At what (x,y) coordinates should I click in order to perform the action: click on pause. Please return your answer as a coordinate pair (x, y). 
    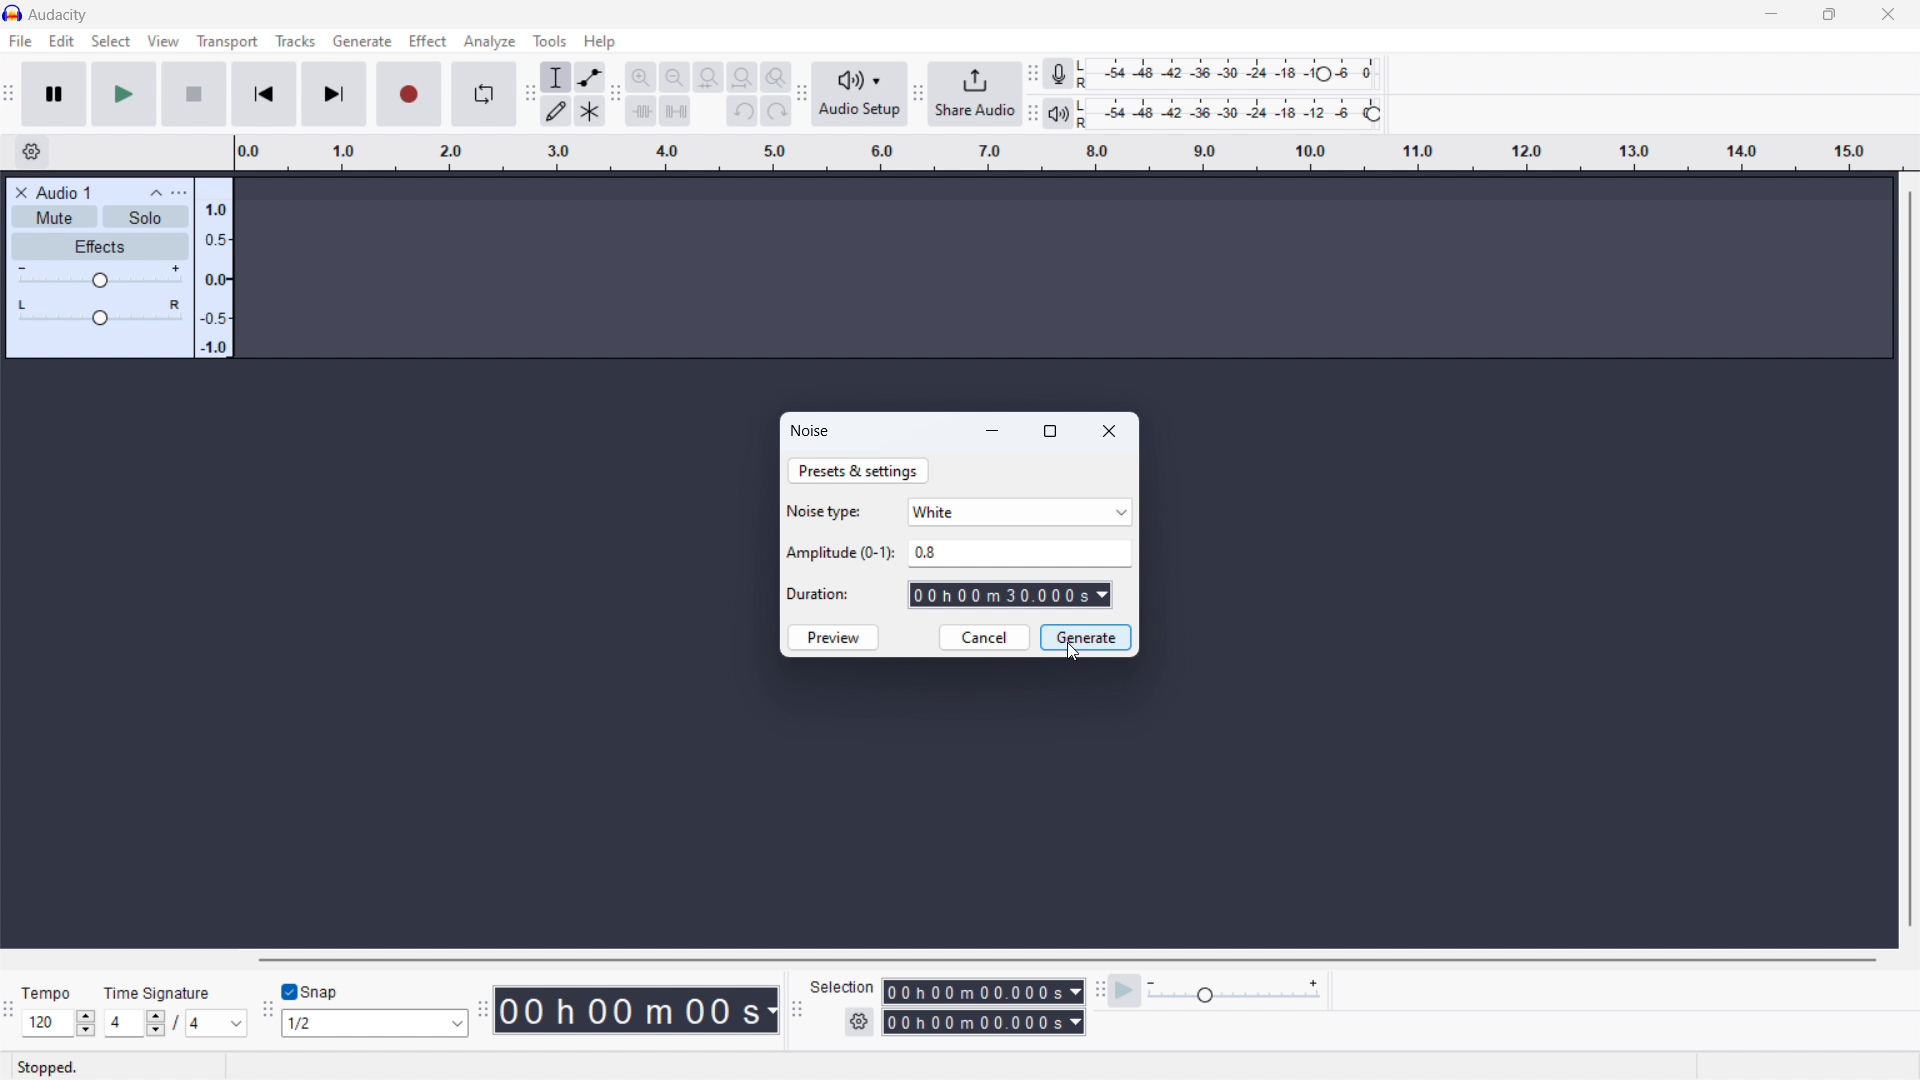
    Looking at the image, I should click on (54, 94).